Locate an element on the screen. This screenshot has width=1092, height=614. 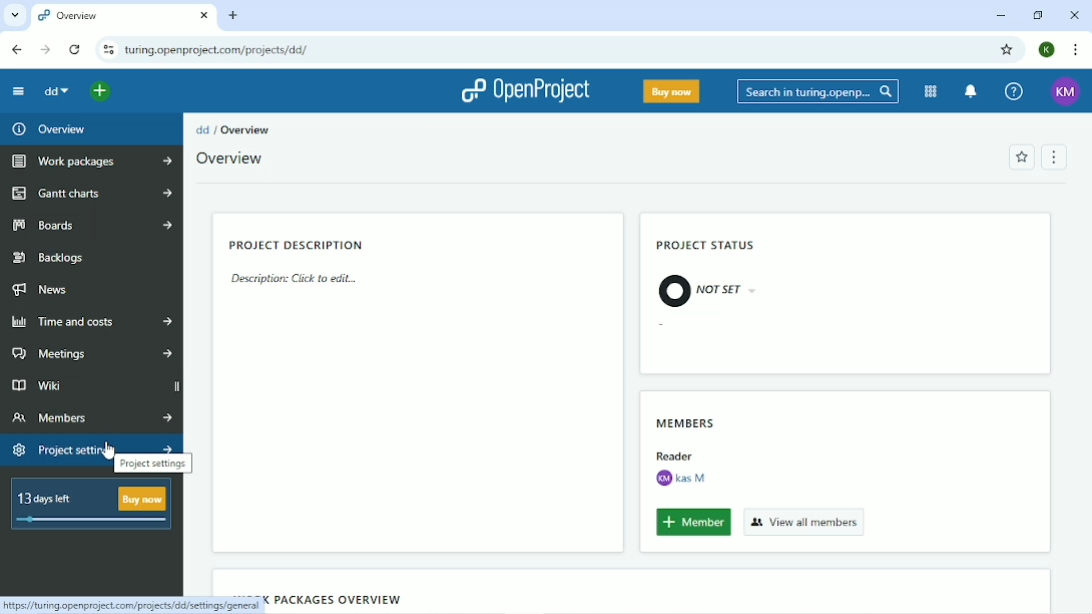
View site information is located at coordinates (107, 49).